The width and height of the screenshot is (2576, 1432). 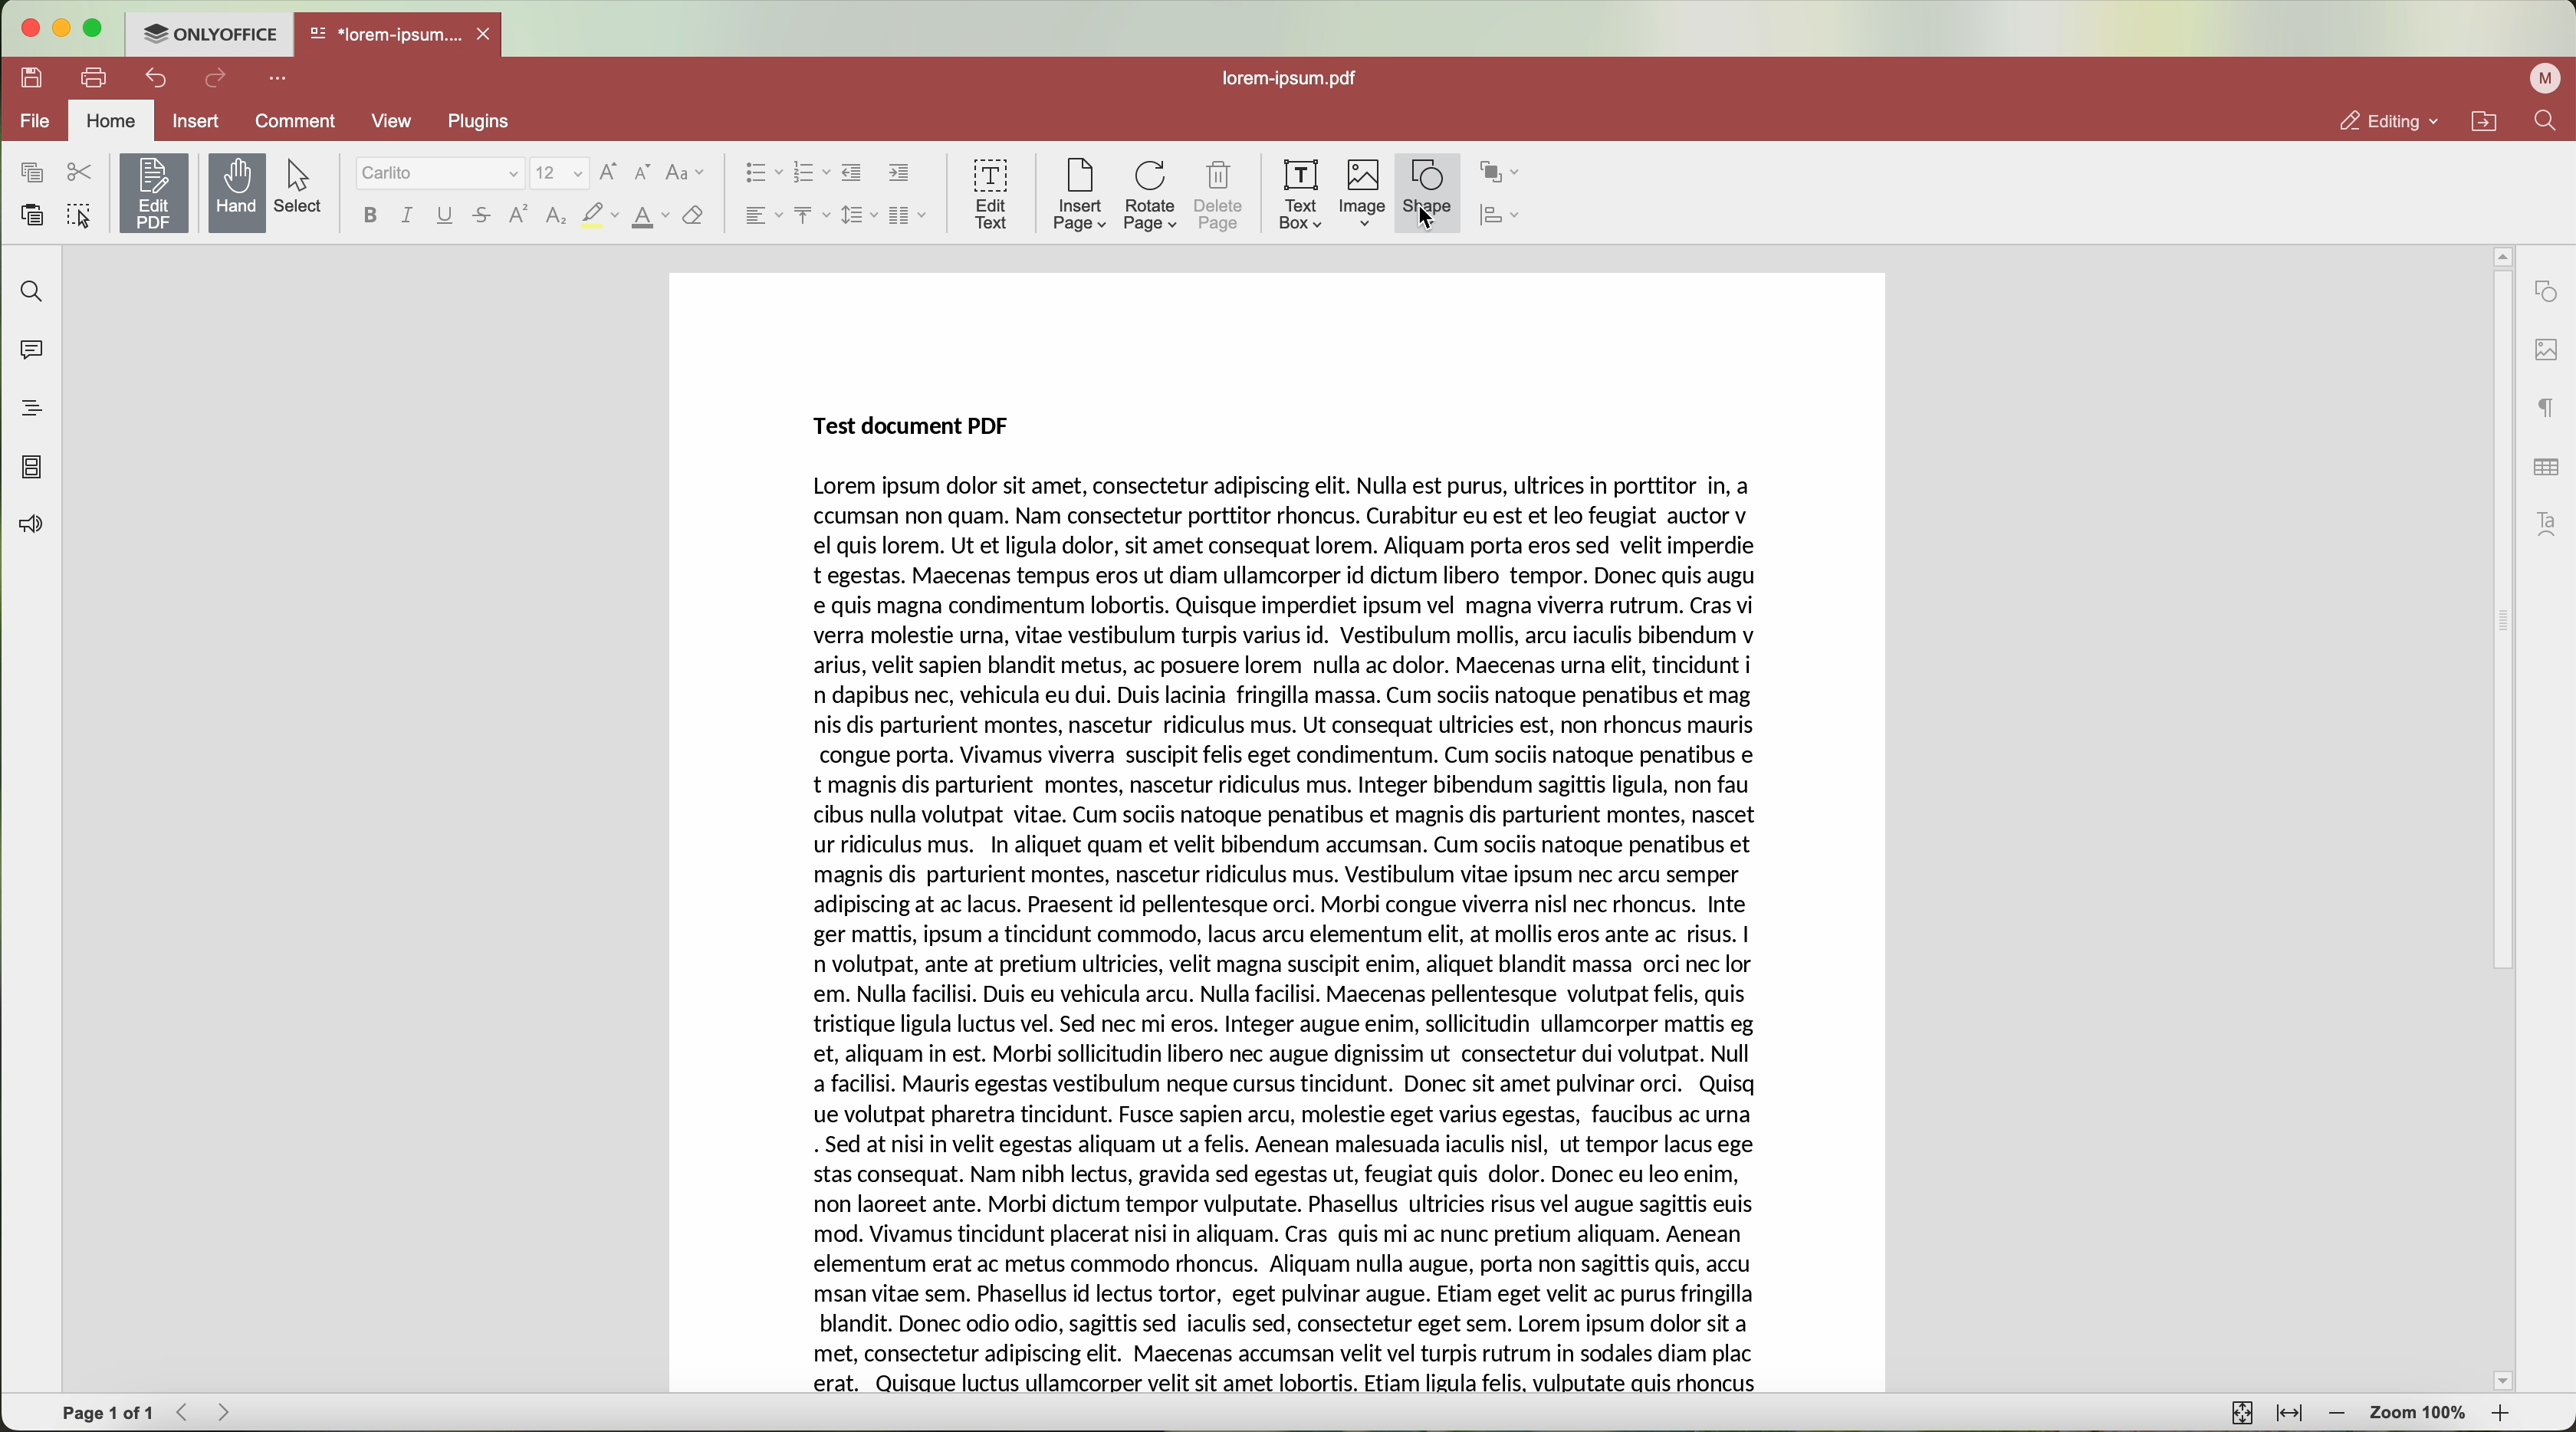 What do you see at coordinates (990, 192) in the screenshot?
I see `edit text` at bounding box center [990, 192].